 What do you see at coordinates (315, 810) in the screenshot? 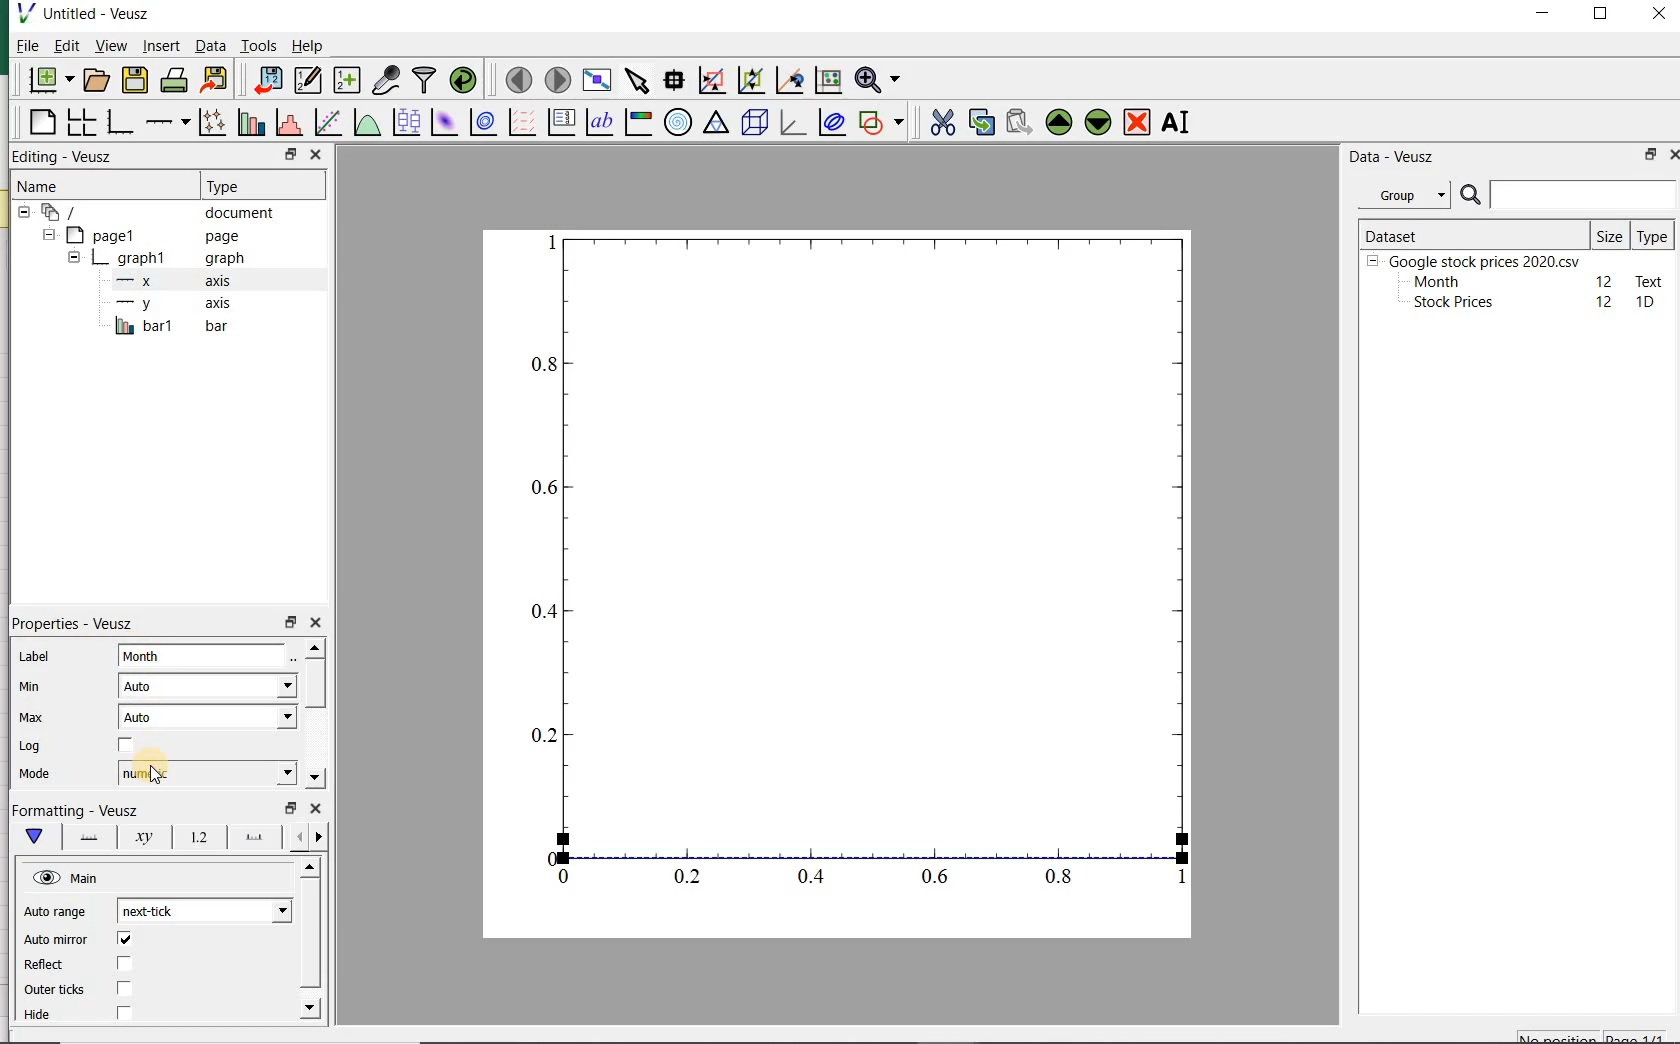
I see `close` at bounding box center [315, 810].